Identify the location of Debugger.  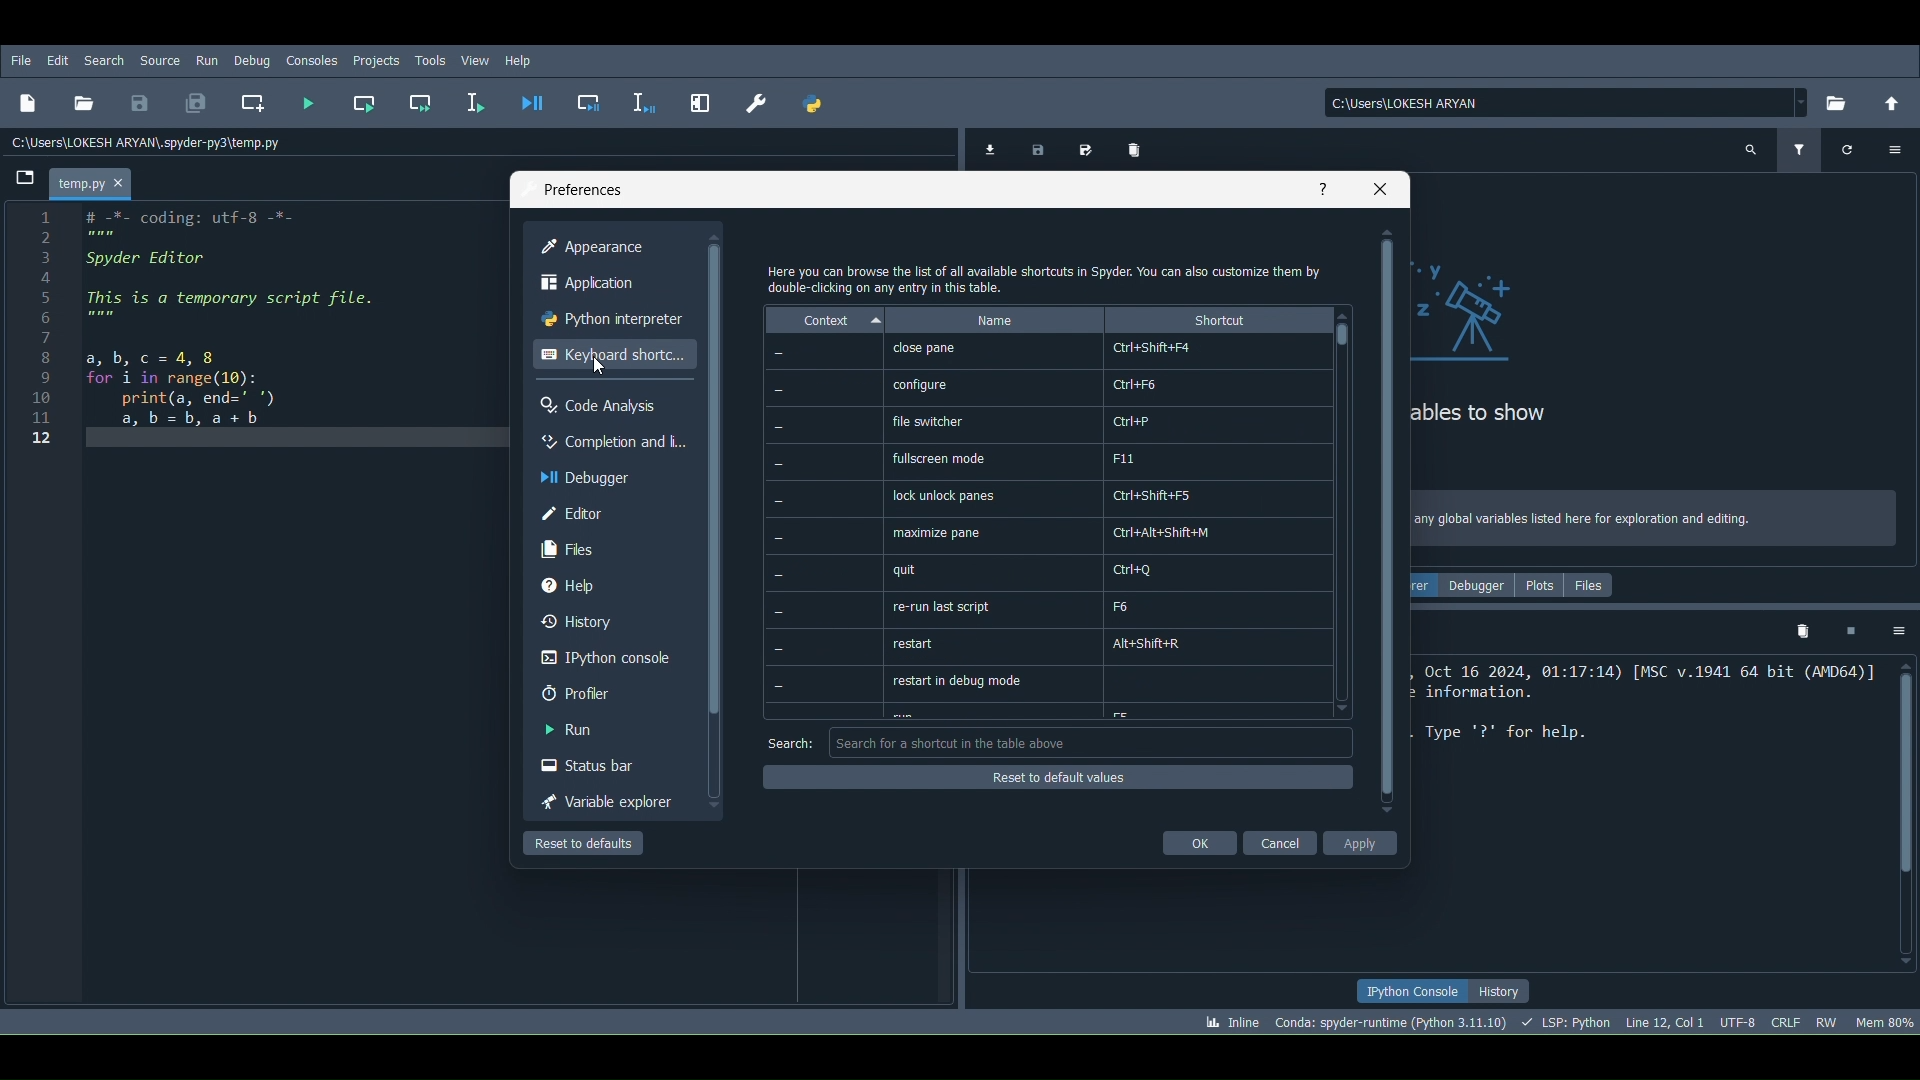
(607, 480).